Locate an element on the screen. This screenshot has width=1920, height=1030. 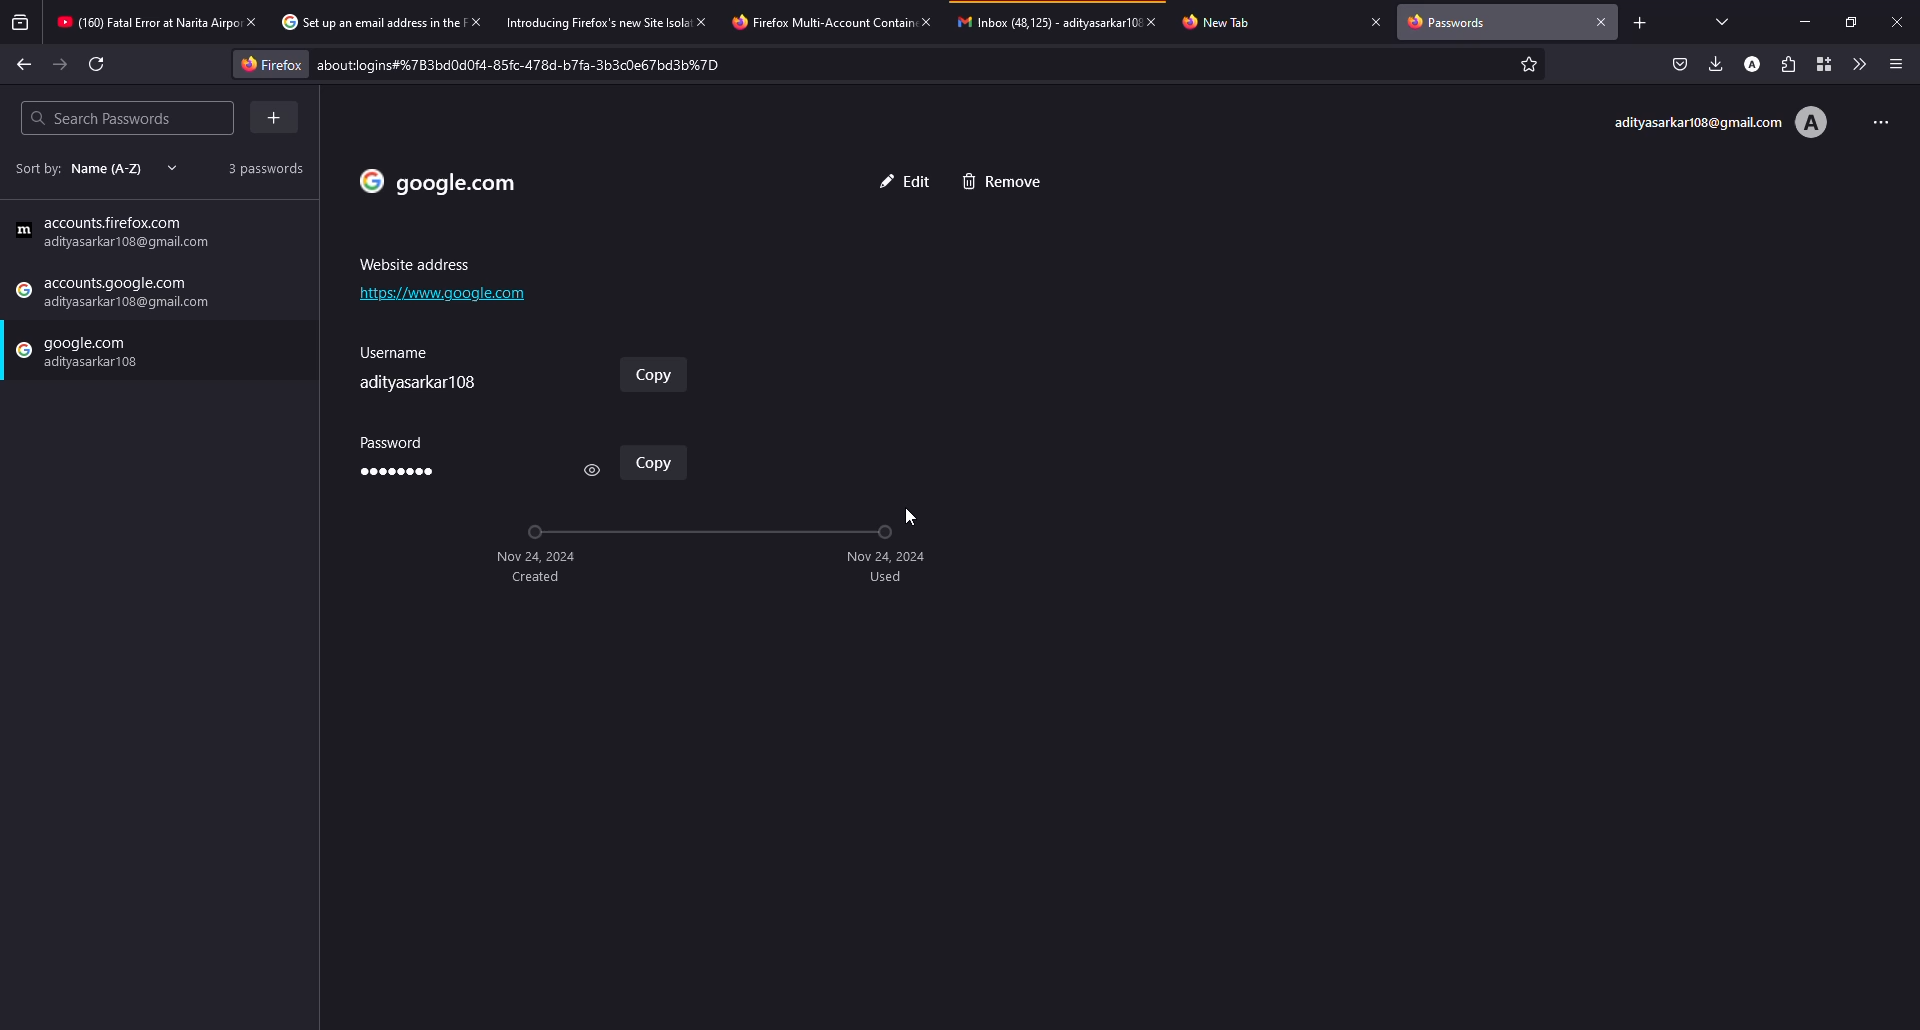
tab is located at coordinates (367, 23).